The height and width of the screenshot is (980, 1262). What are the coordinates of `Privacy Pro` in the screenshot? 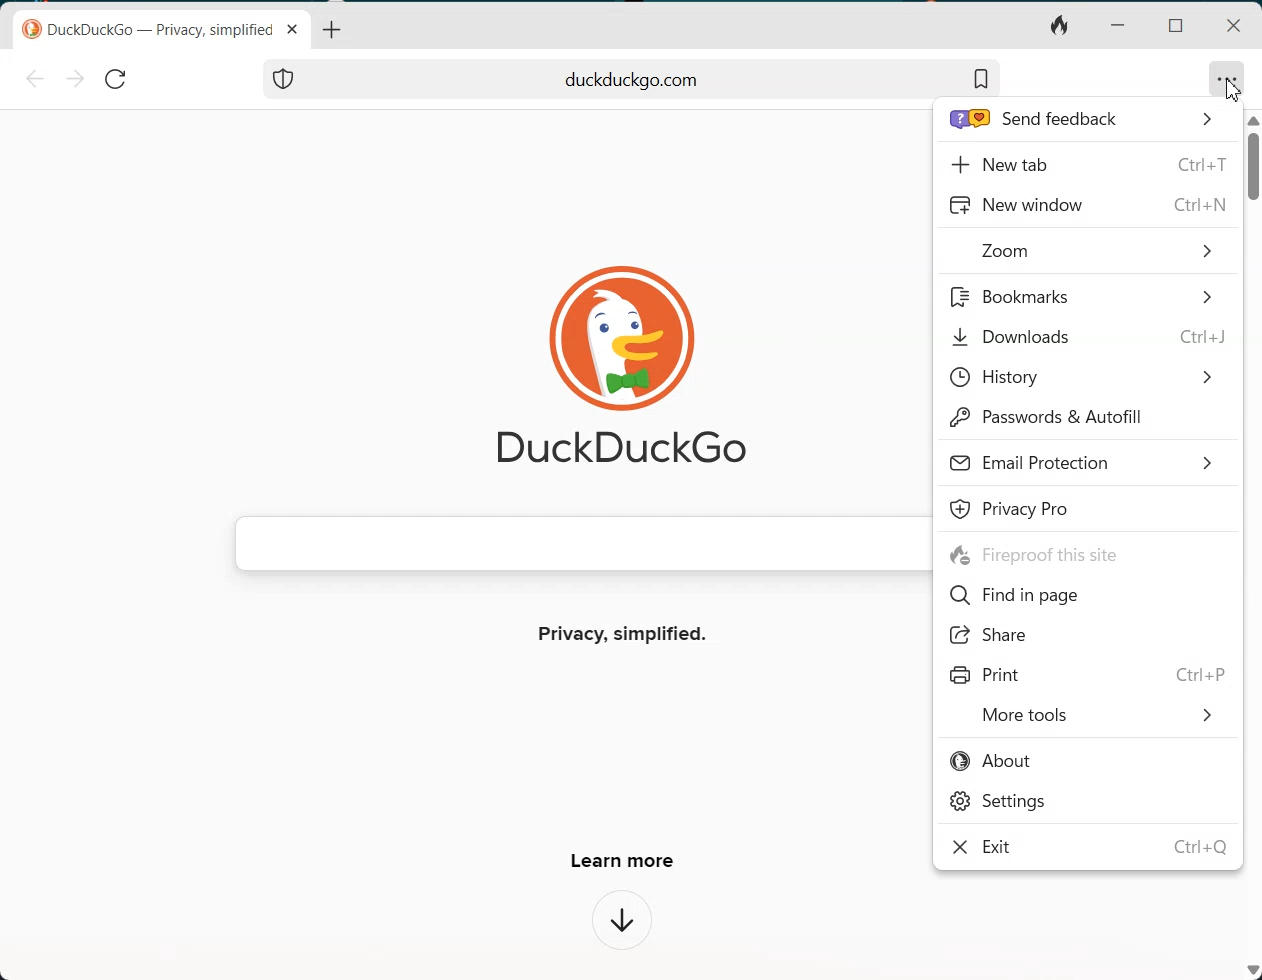 It's located at (1089, 506).